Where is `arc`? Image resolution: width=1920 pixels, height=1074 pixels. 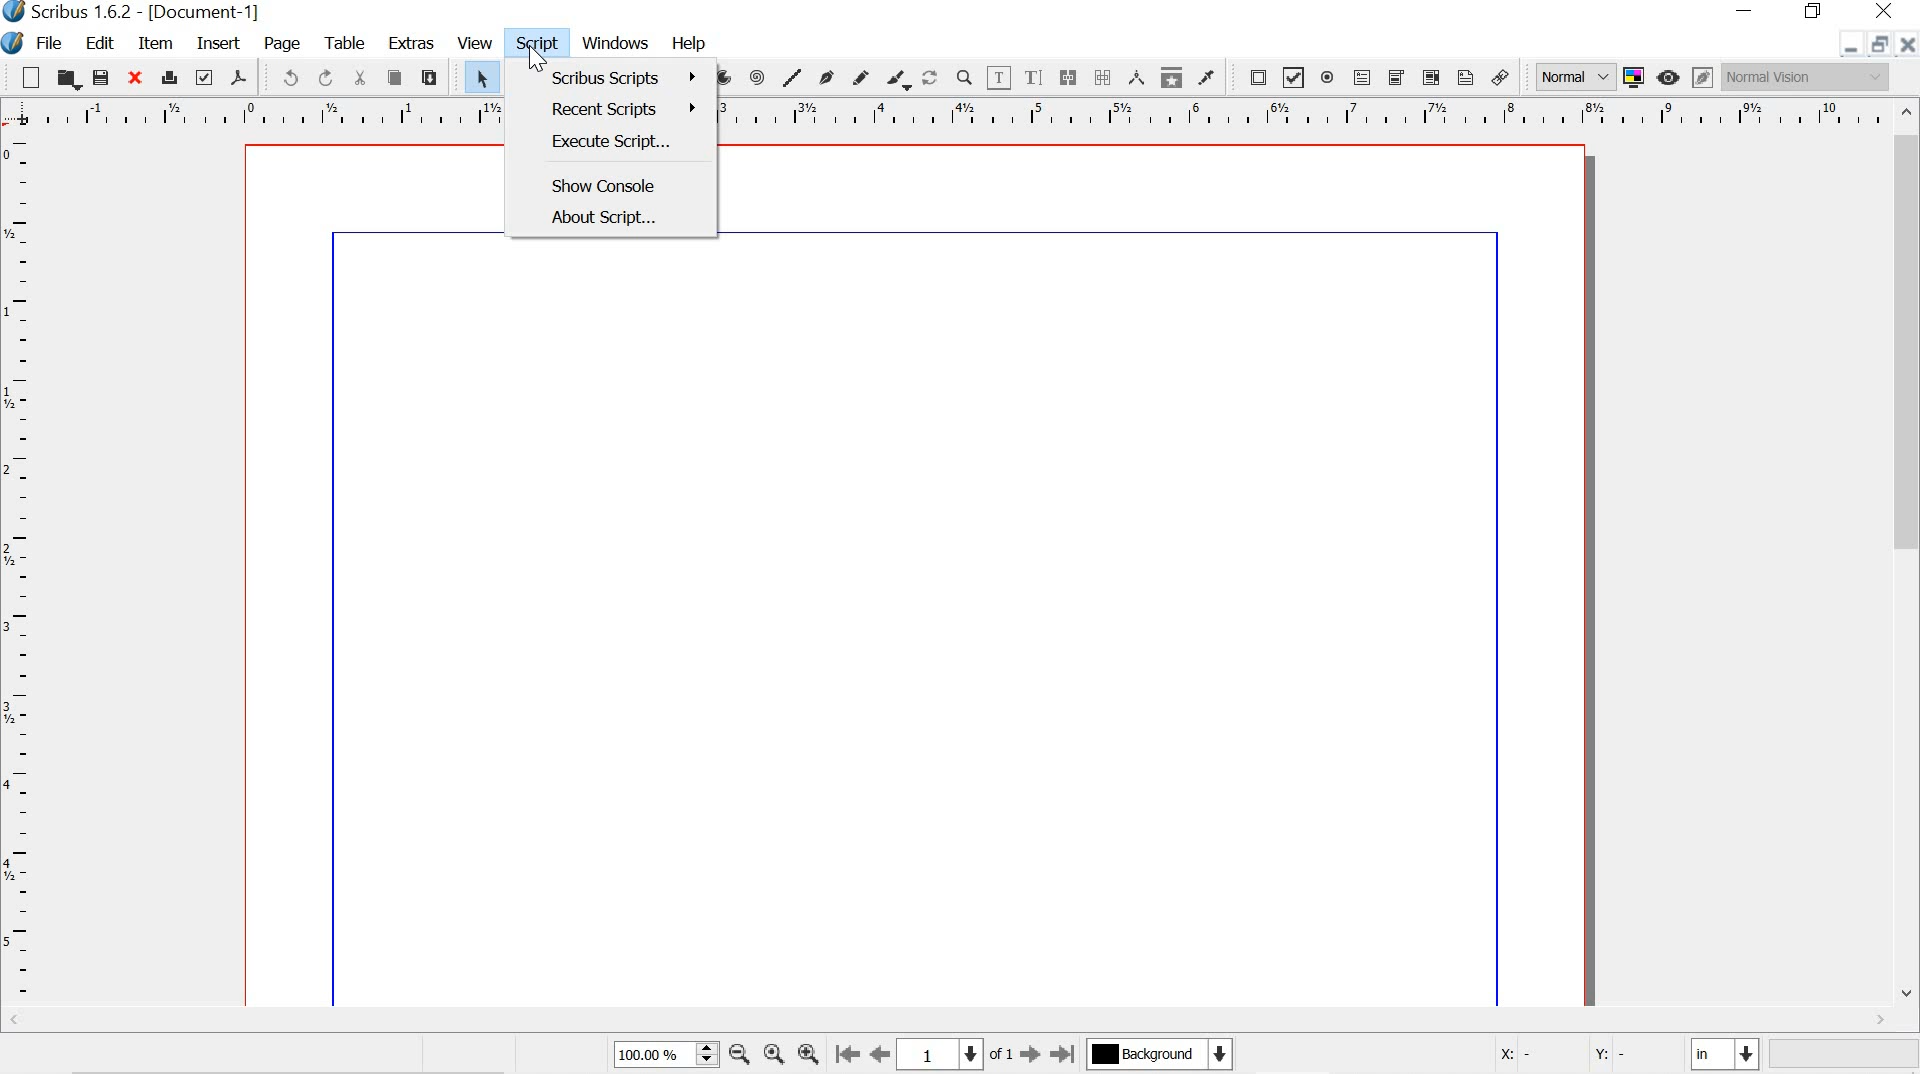
arc is located at coordinates (726, 77).